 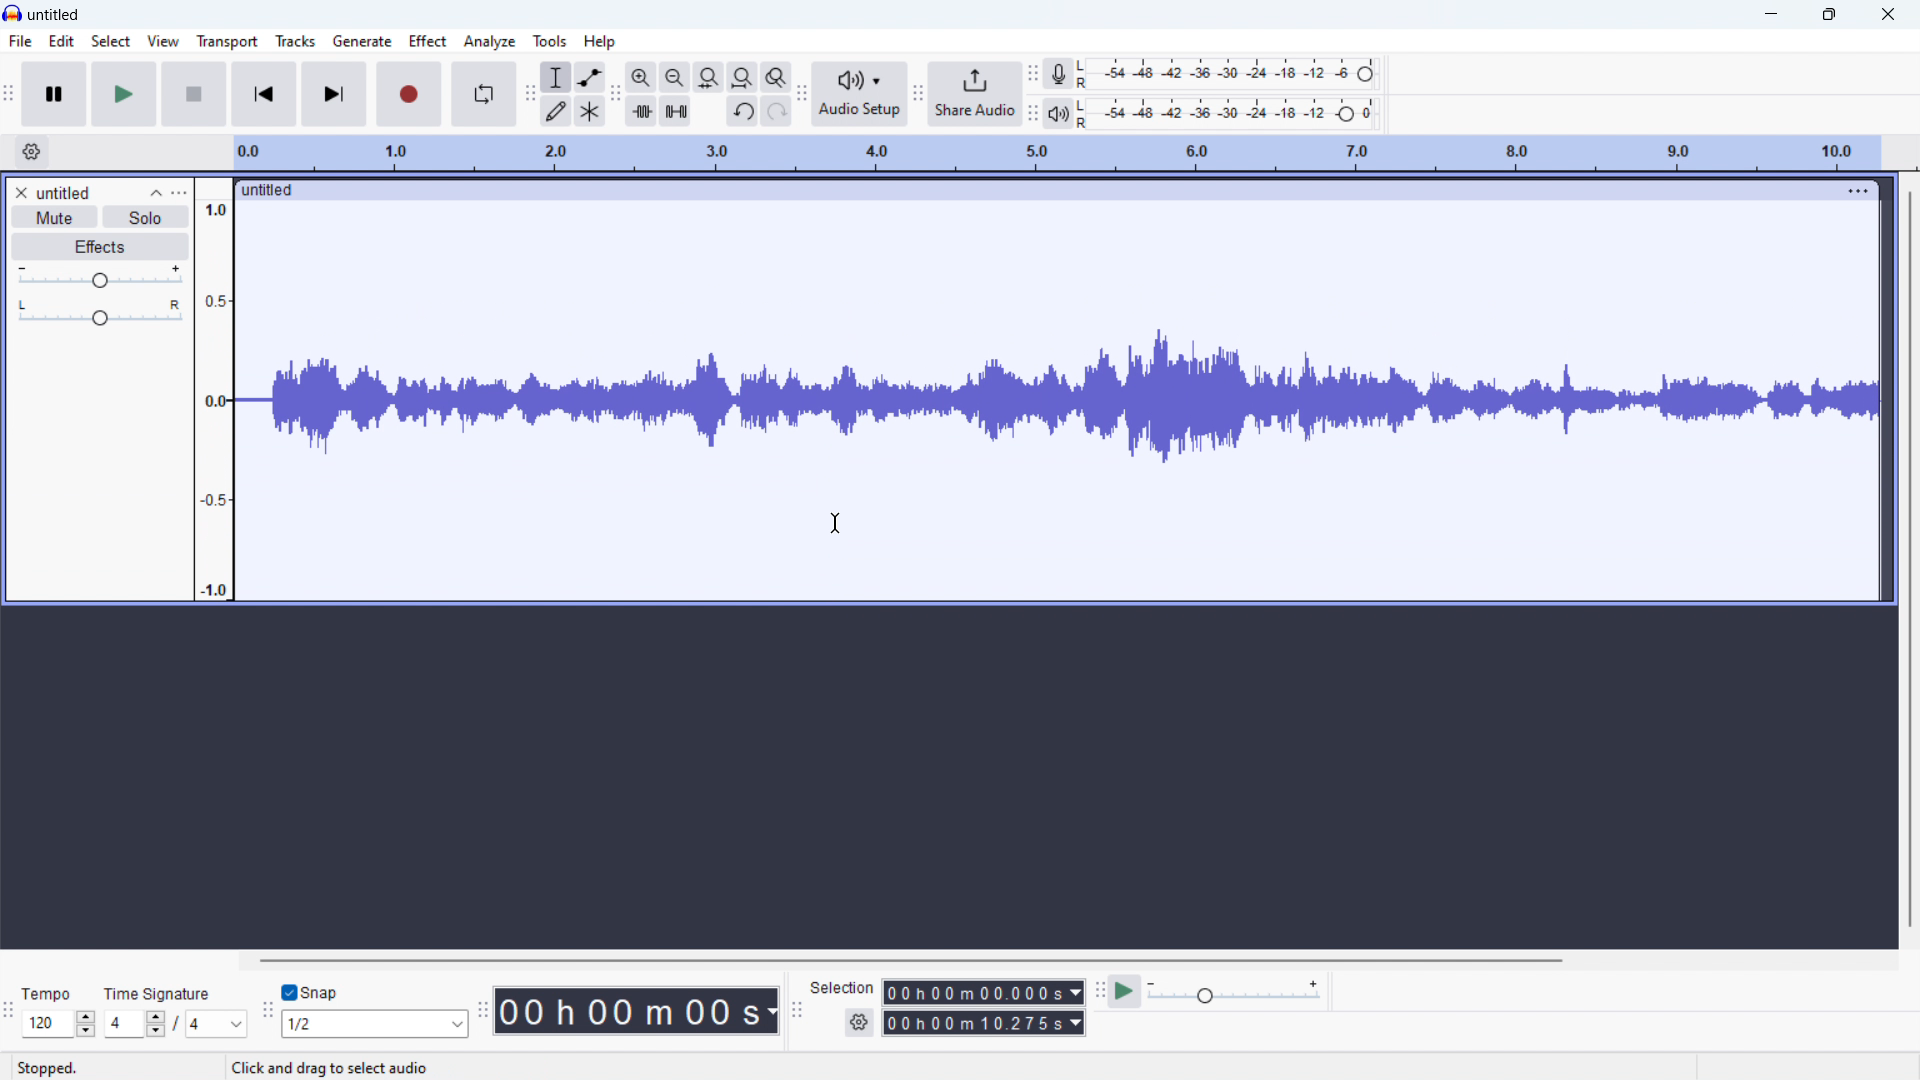 What do you see at coordinates (1767, 15) in the screenshot?
I see `minimize` at bounding box center [1767, 15].